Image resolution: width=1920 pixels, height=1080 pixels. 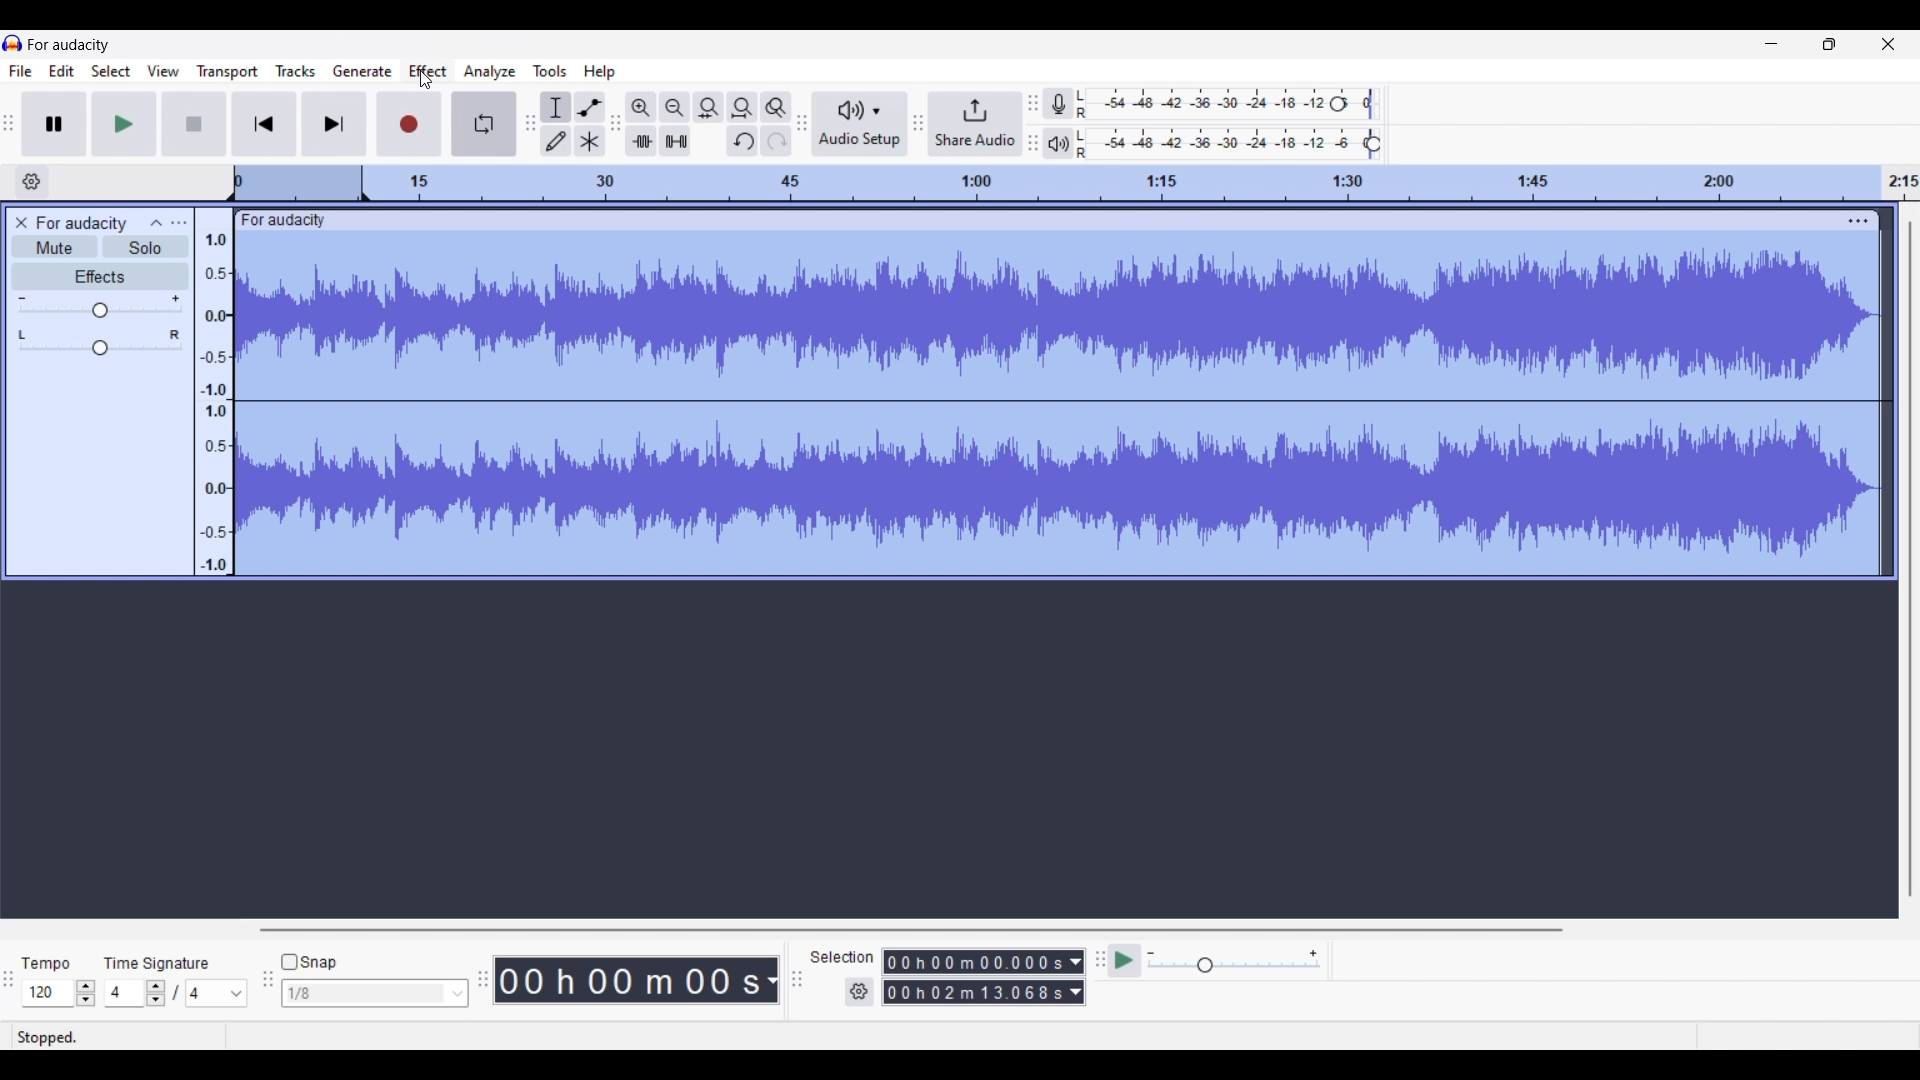 What do you see at coordinates (54, 247) in the screenshot?
I see `Mute` at bounding box center [54, 247].